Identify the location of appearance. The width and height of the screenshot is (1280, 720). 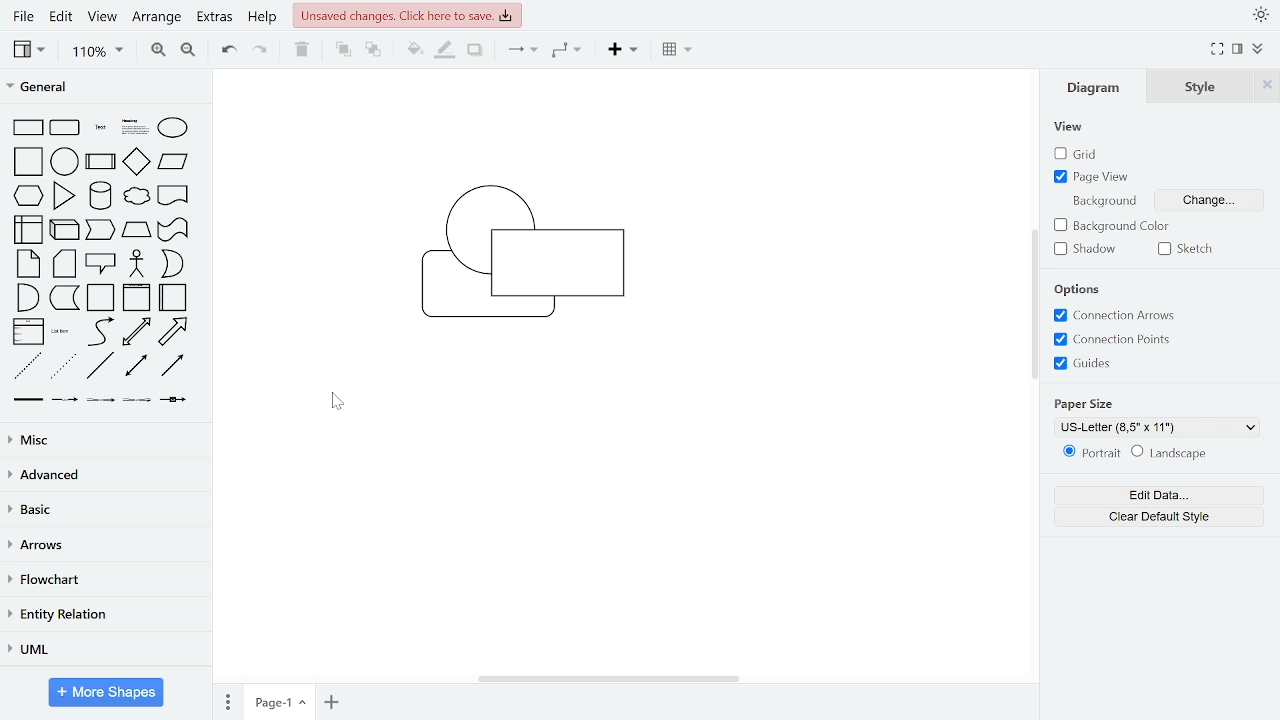
(1258, 16).